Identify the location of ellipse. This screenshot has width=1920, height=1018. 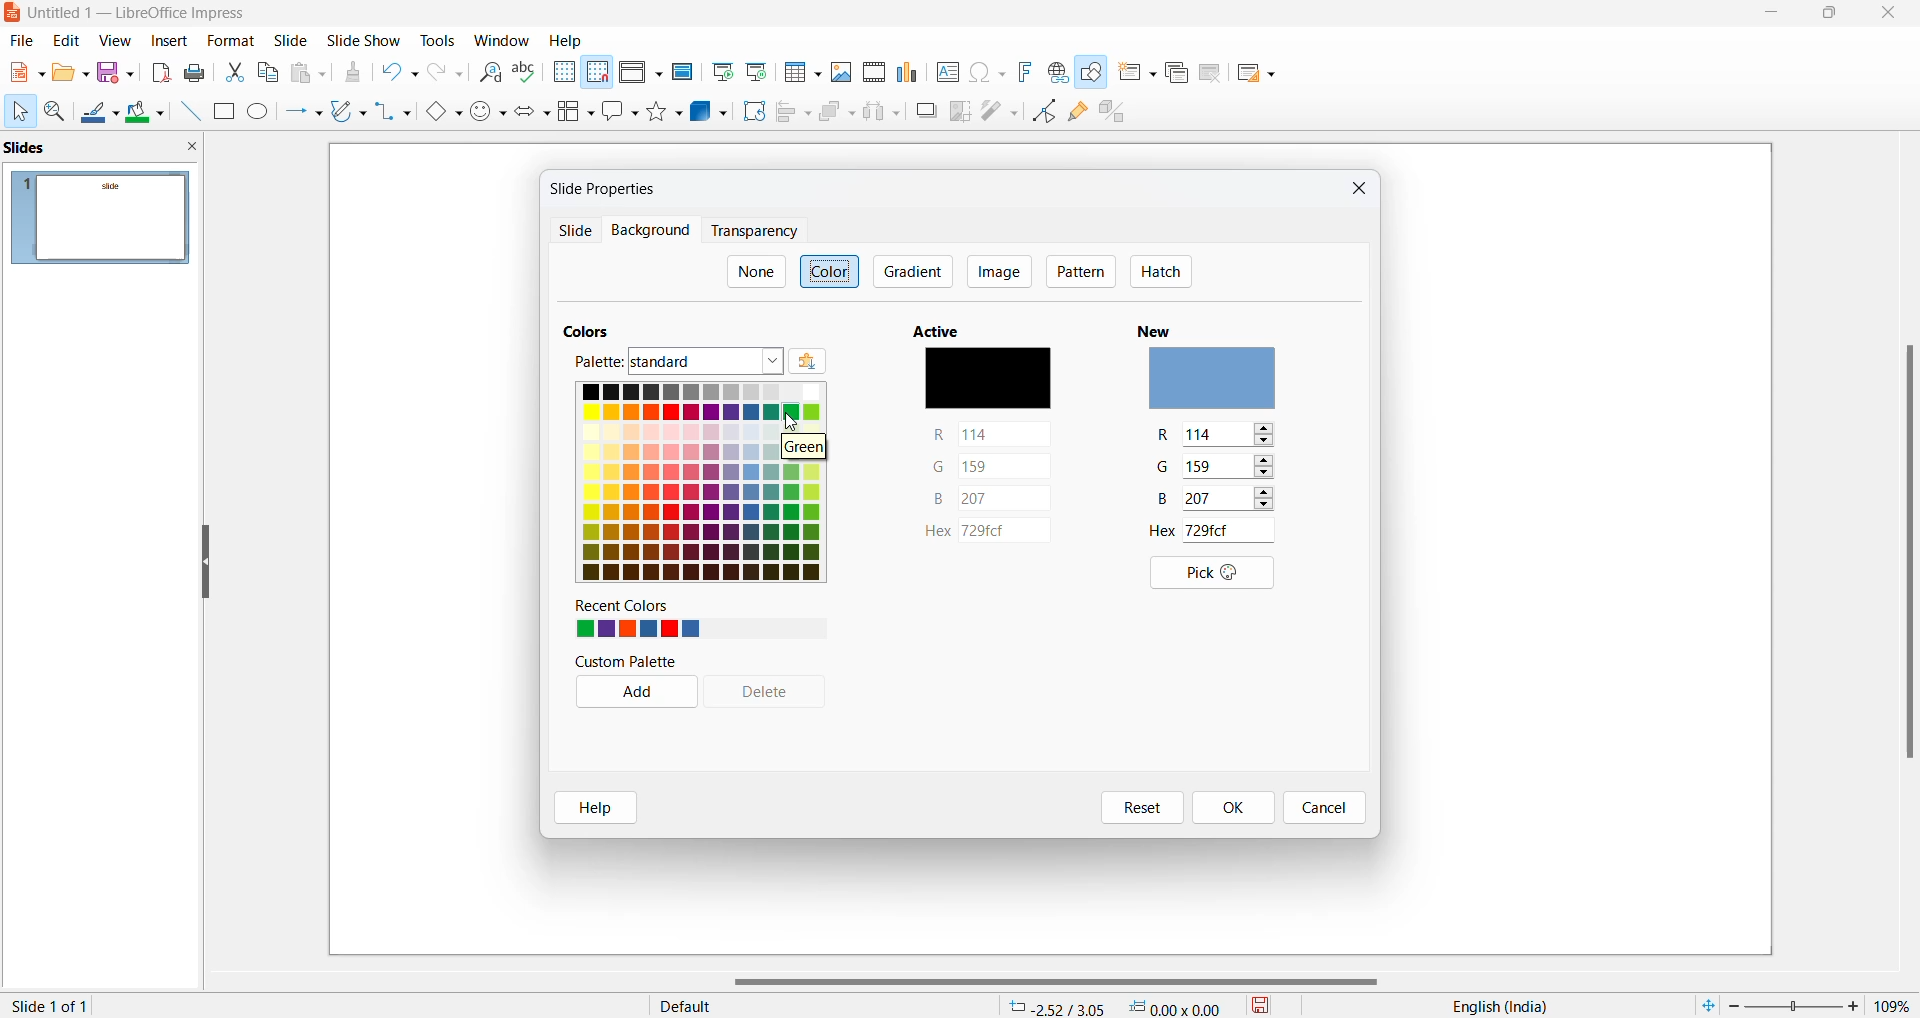
(260, 113).